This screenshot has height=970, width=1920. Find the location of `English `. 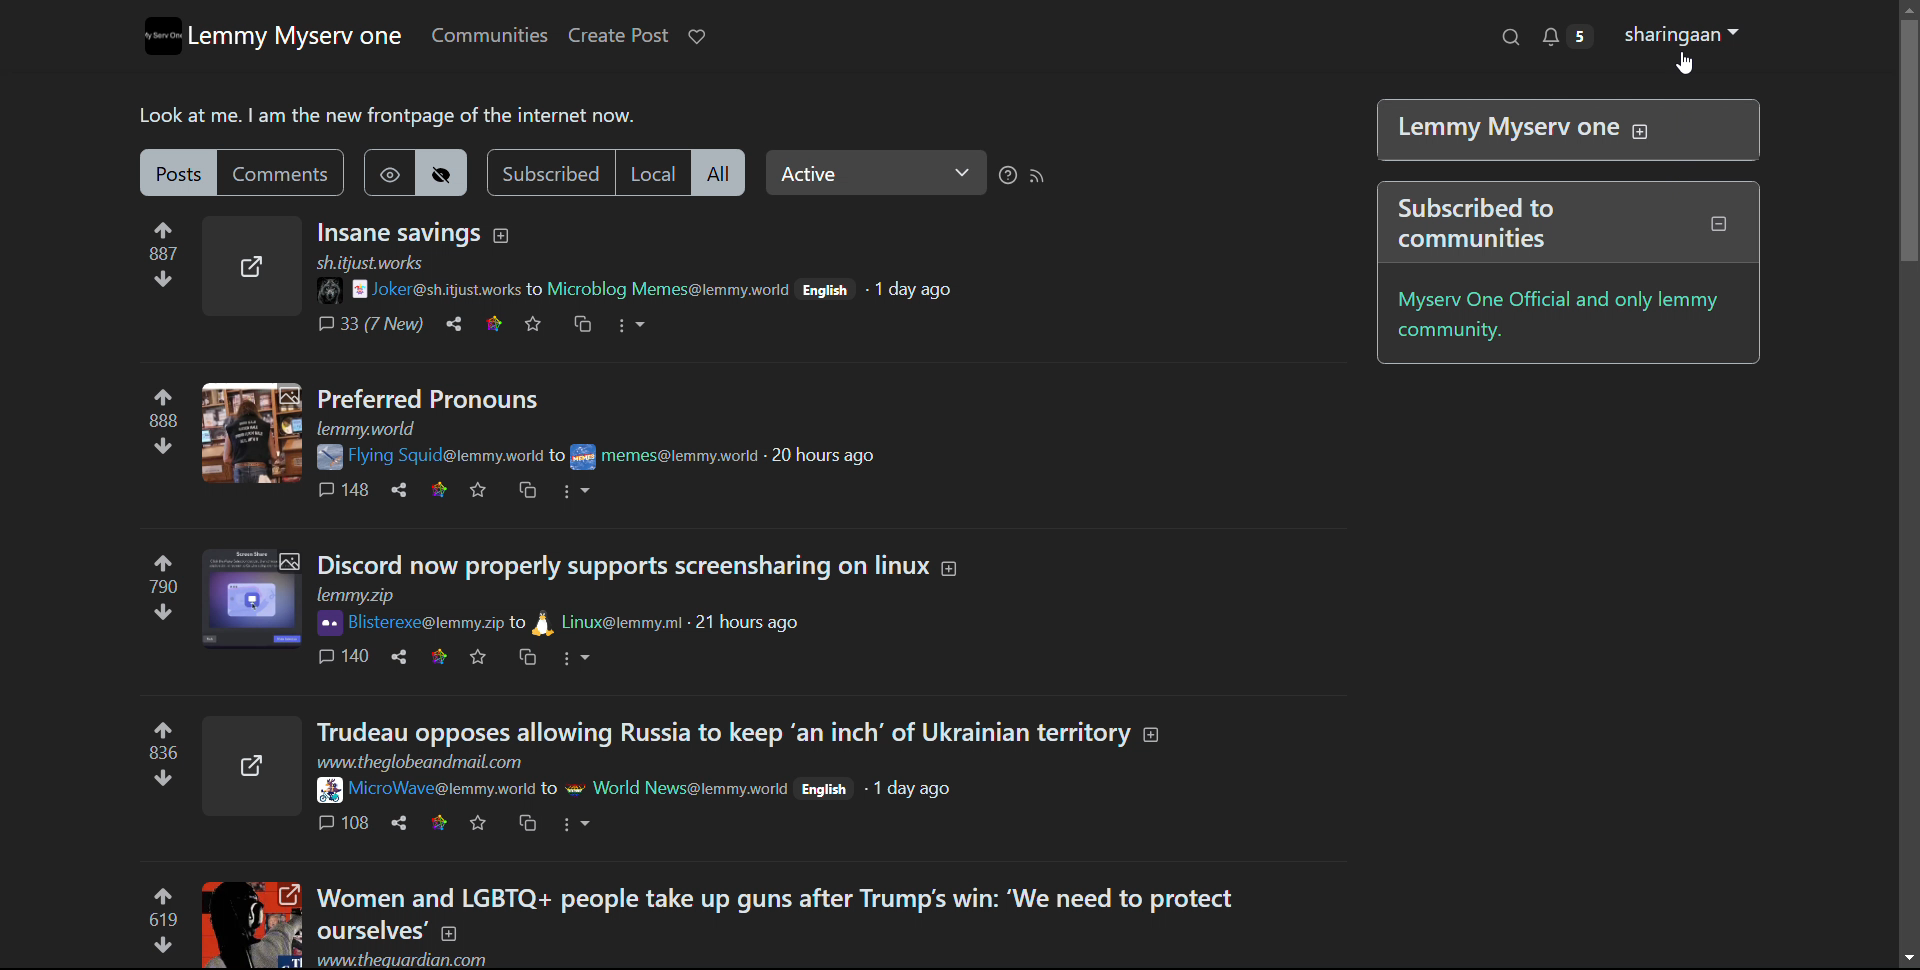

English  is located at coordinates (824, 290).